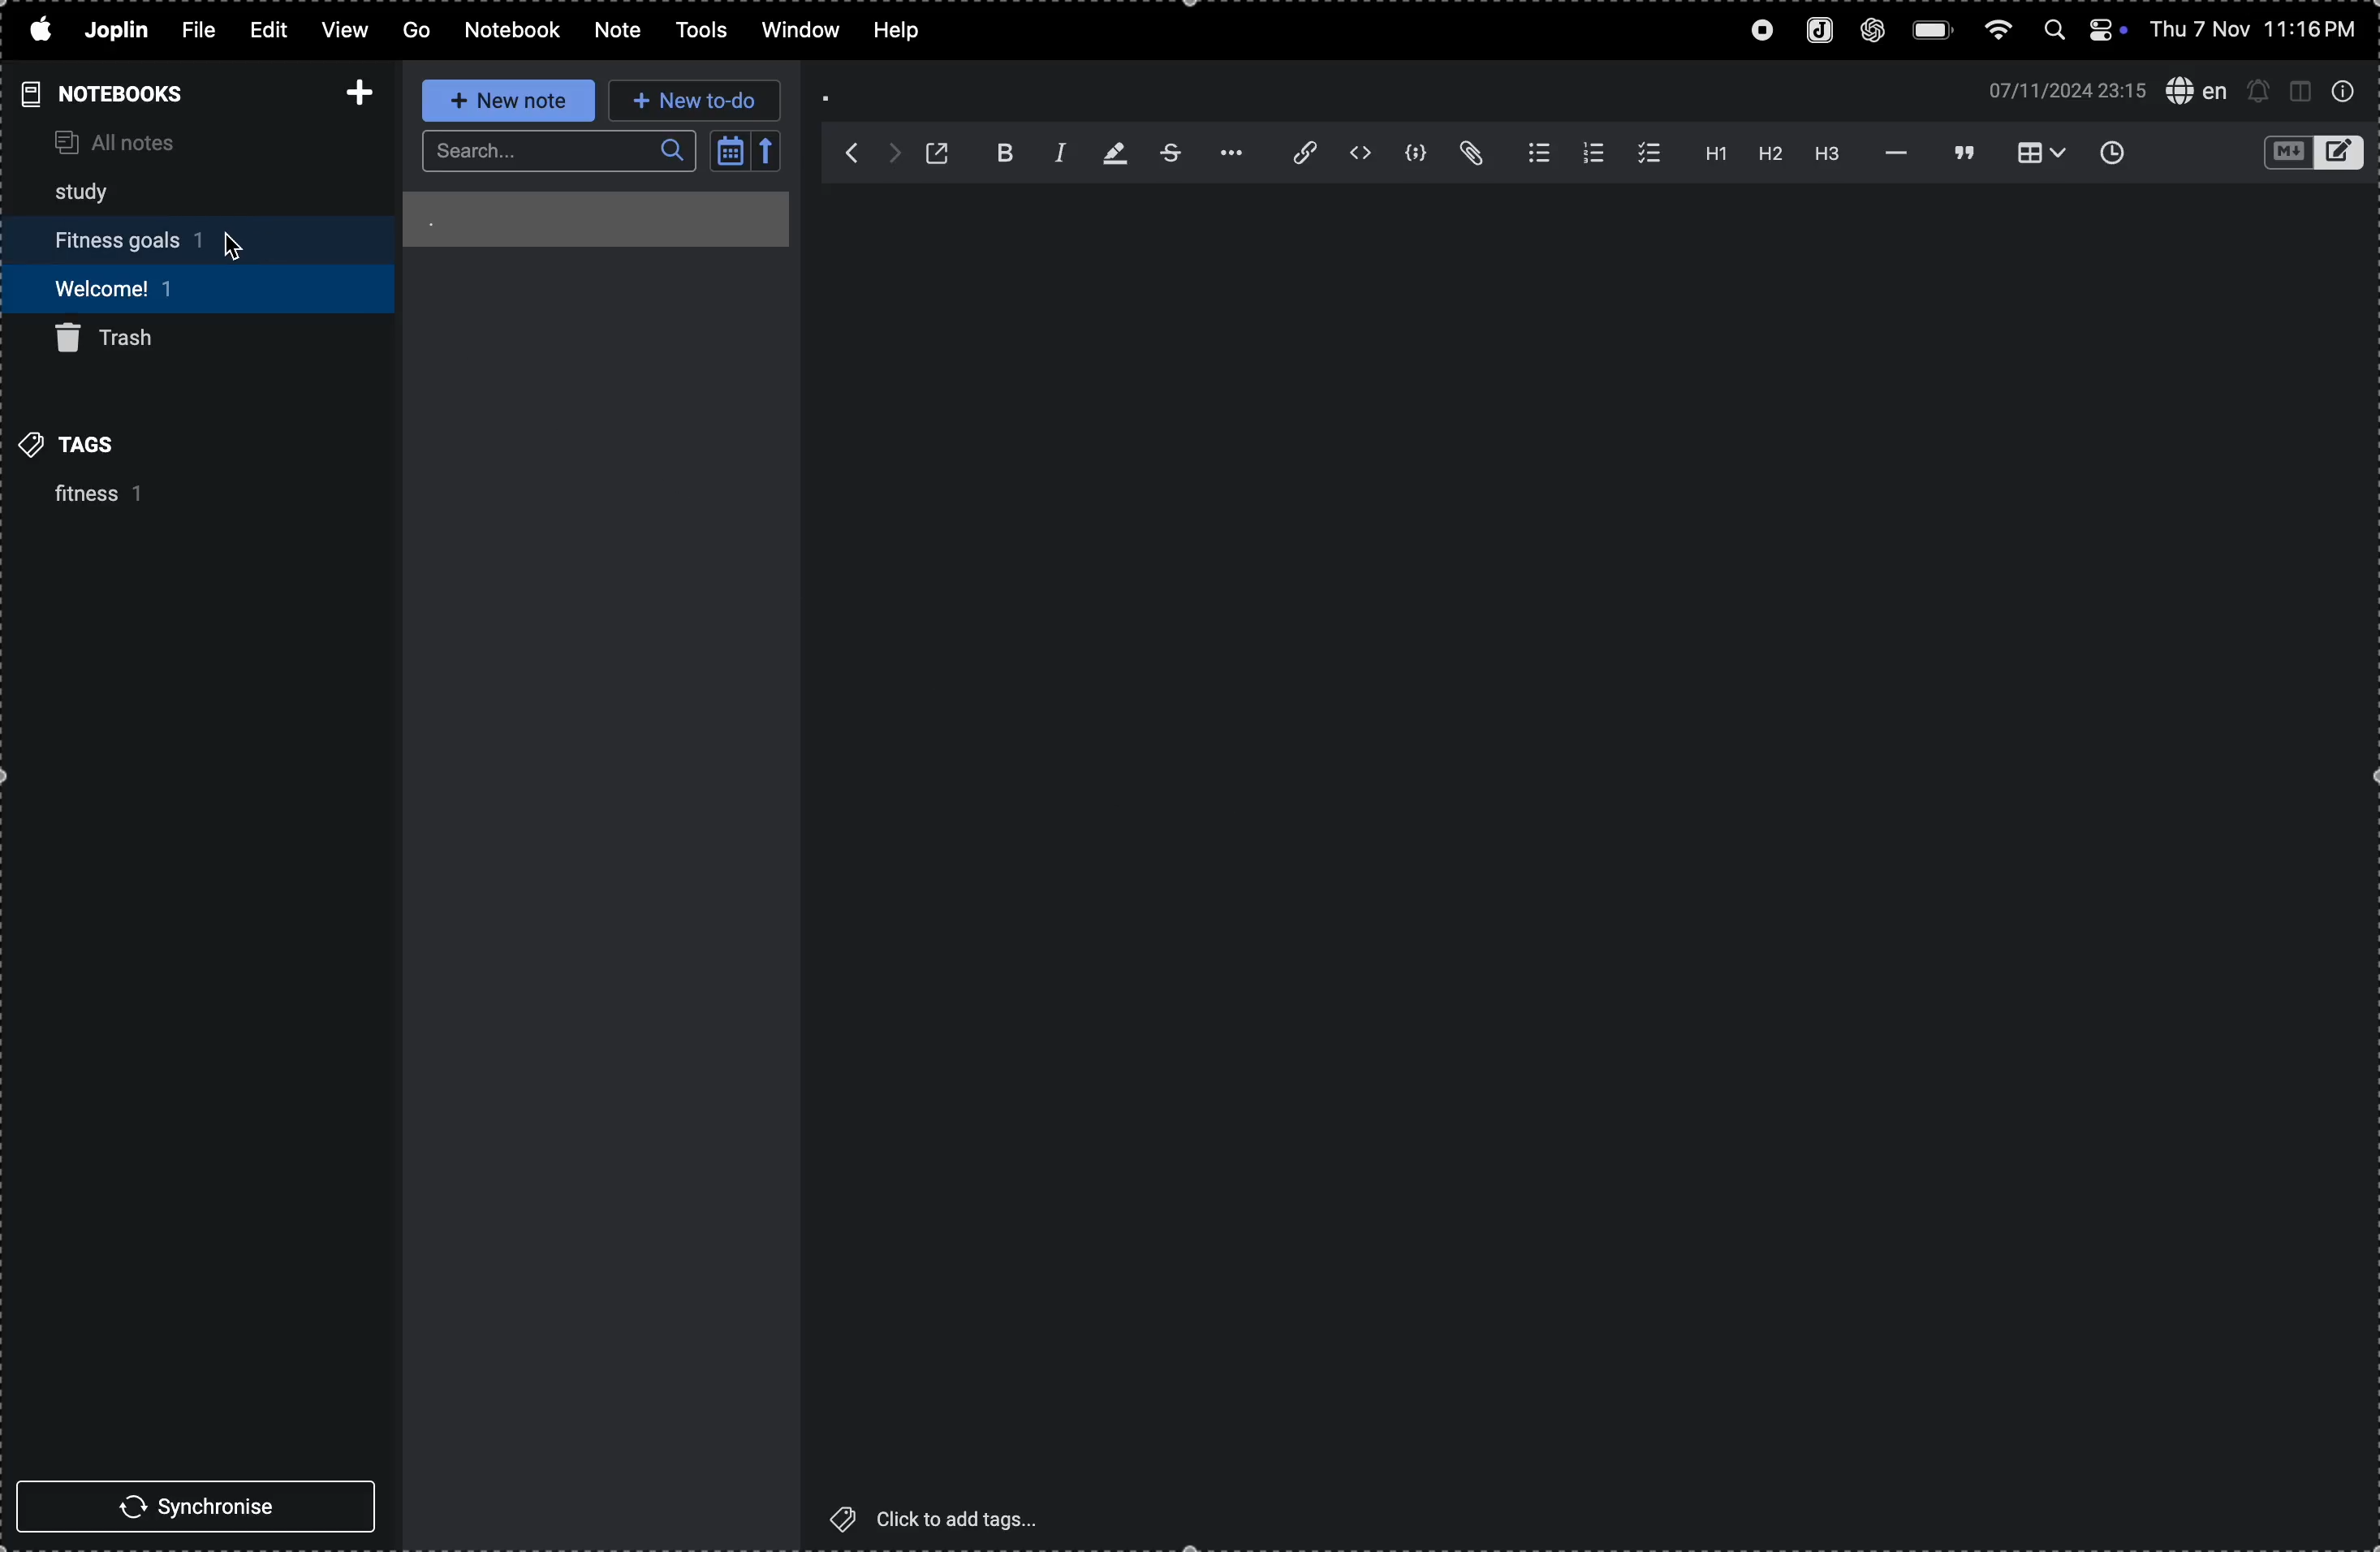  What do you see at coordinates (1823, 152) in the screenshot?
I see `heading 3` at bounding box center [1823, 152].